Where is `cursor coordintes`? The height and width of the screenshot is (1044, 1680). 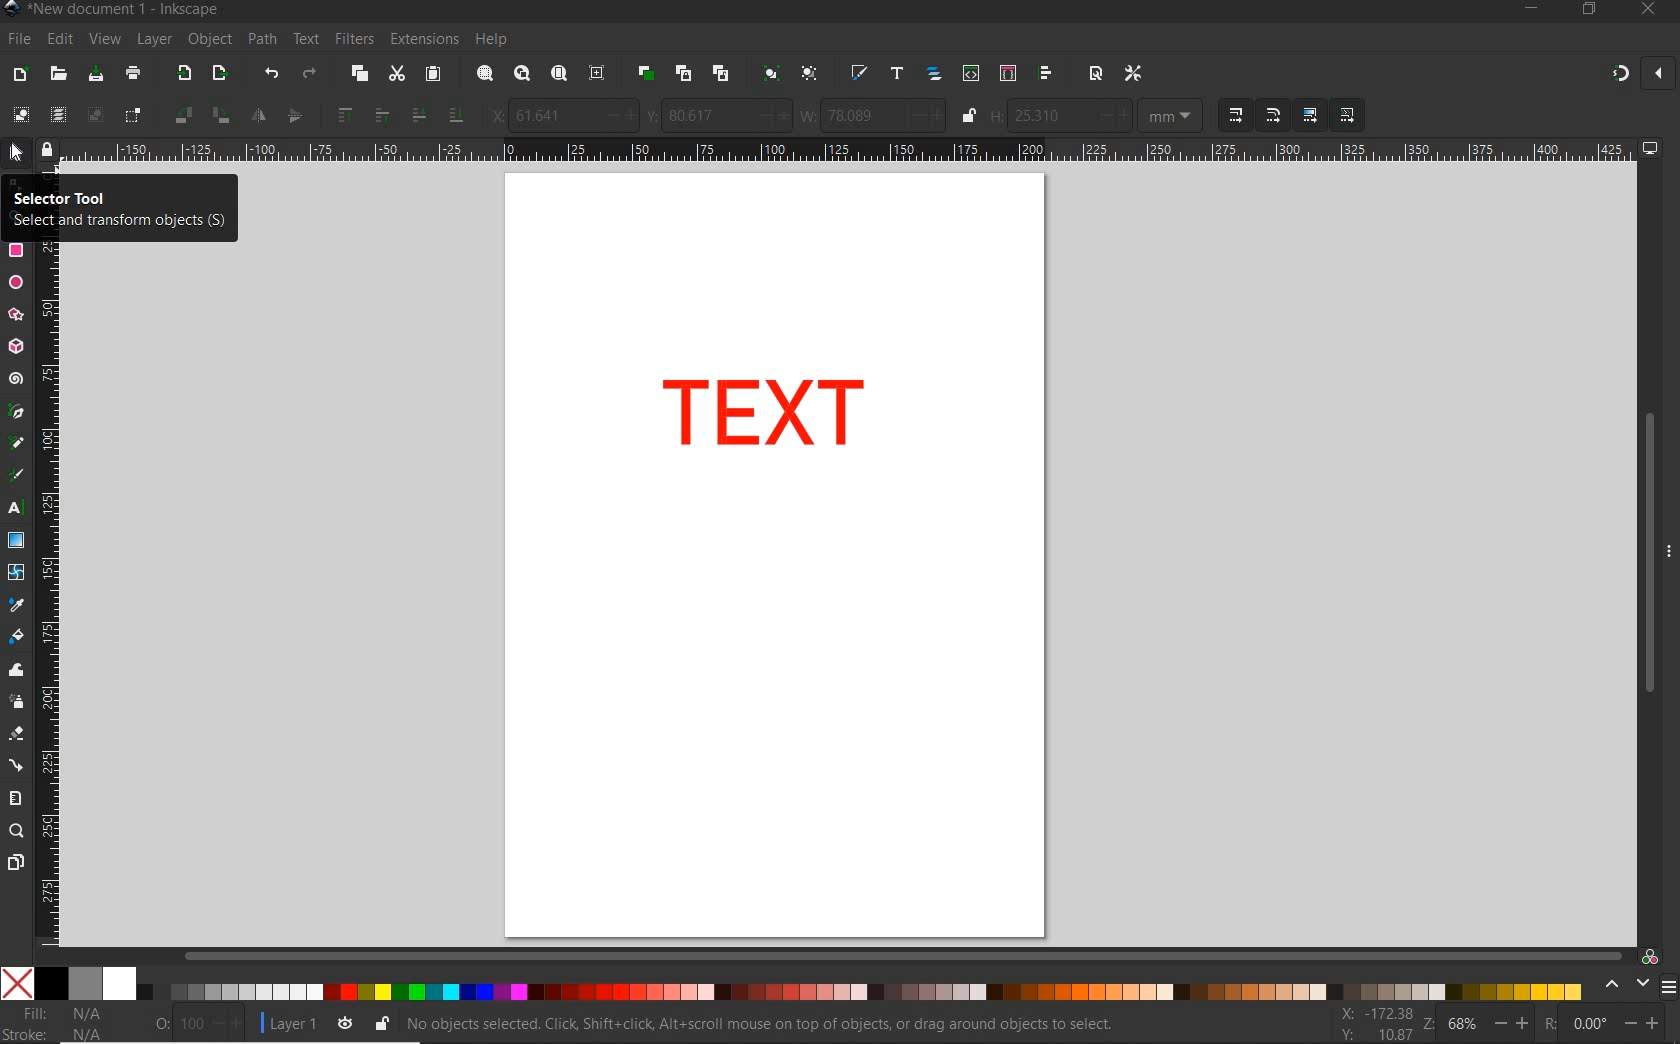 cursor coordintes is located at coordinates (1374, 1022).